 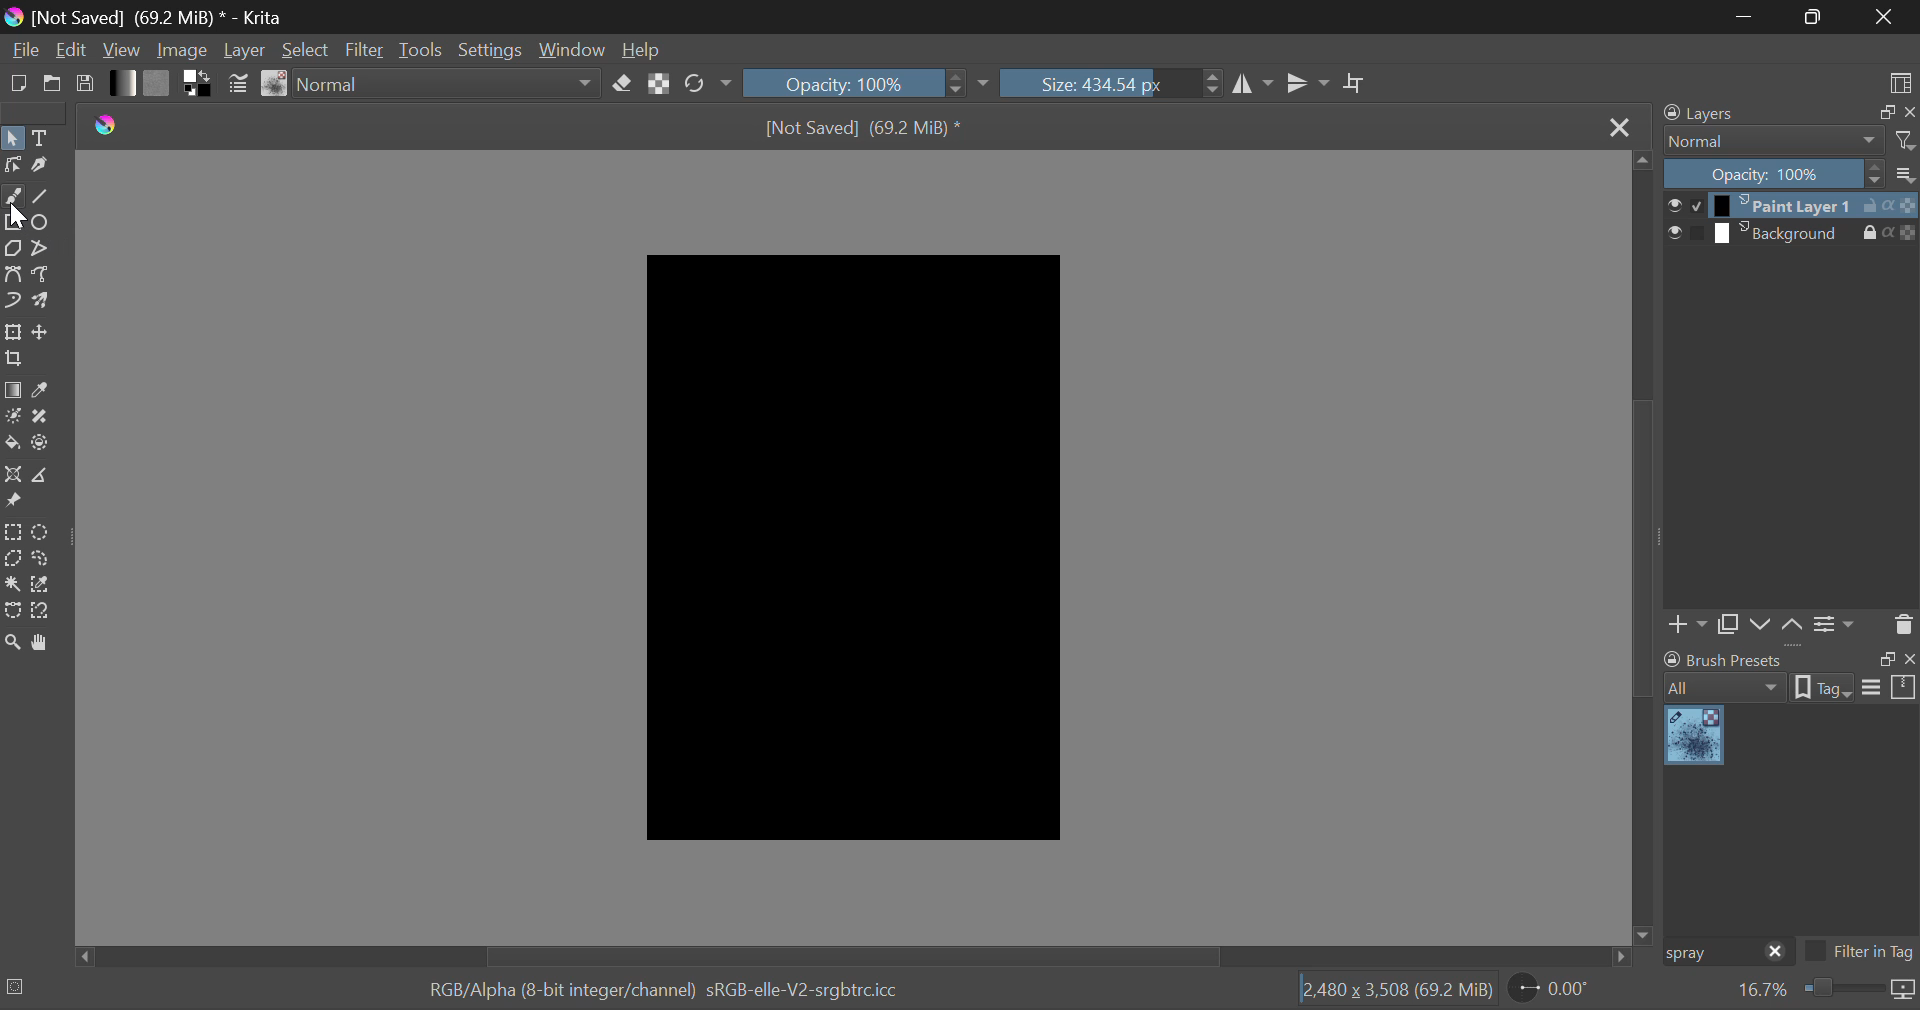 What do you see at coordinates (14, 250) in the screenshot?
I see `Polygon` at bounding box center [14, 250].